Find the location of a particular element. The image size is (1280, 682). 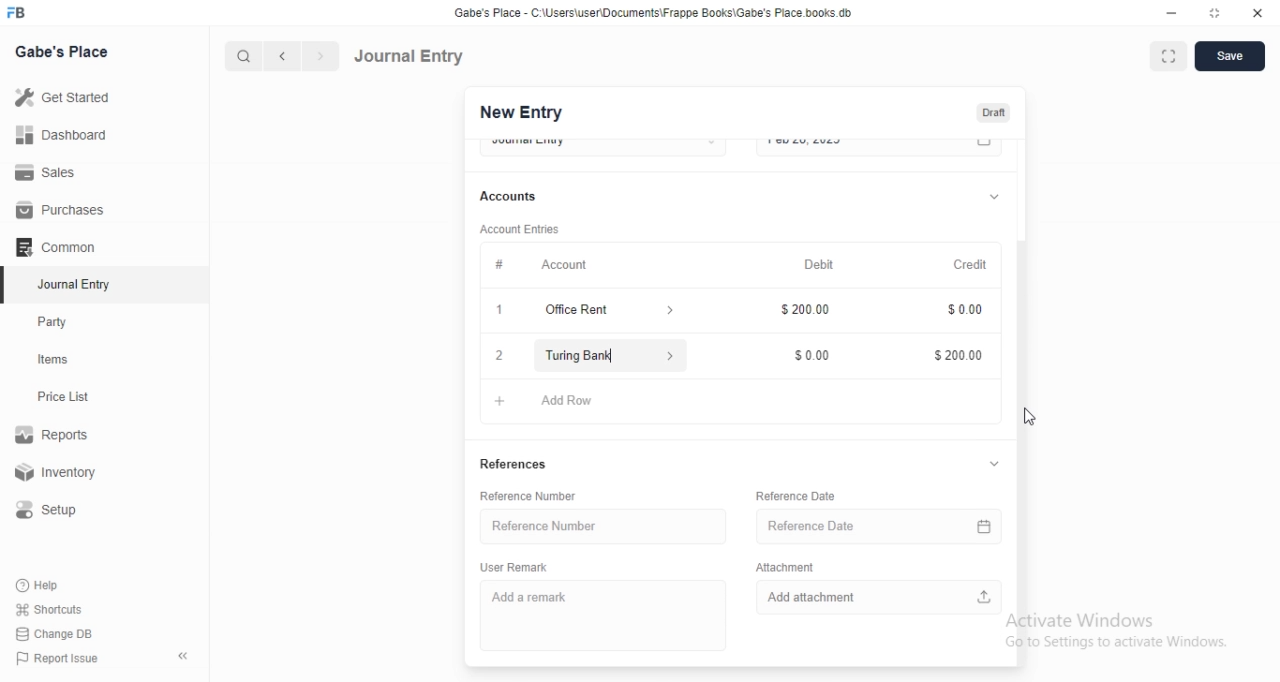

Reference Number is located at coordinates (541, 496).